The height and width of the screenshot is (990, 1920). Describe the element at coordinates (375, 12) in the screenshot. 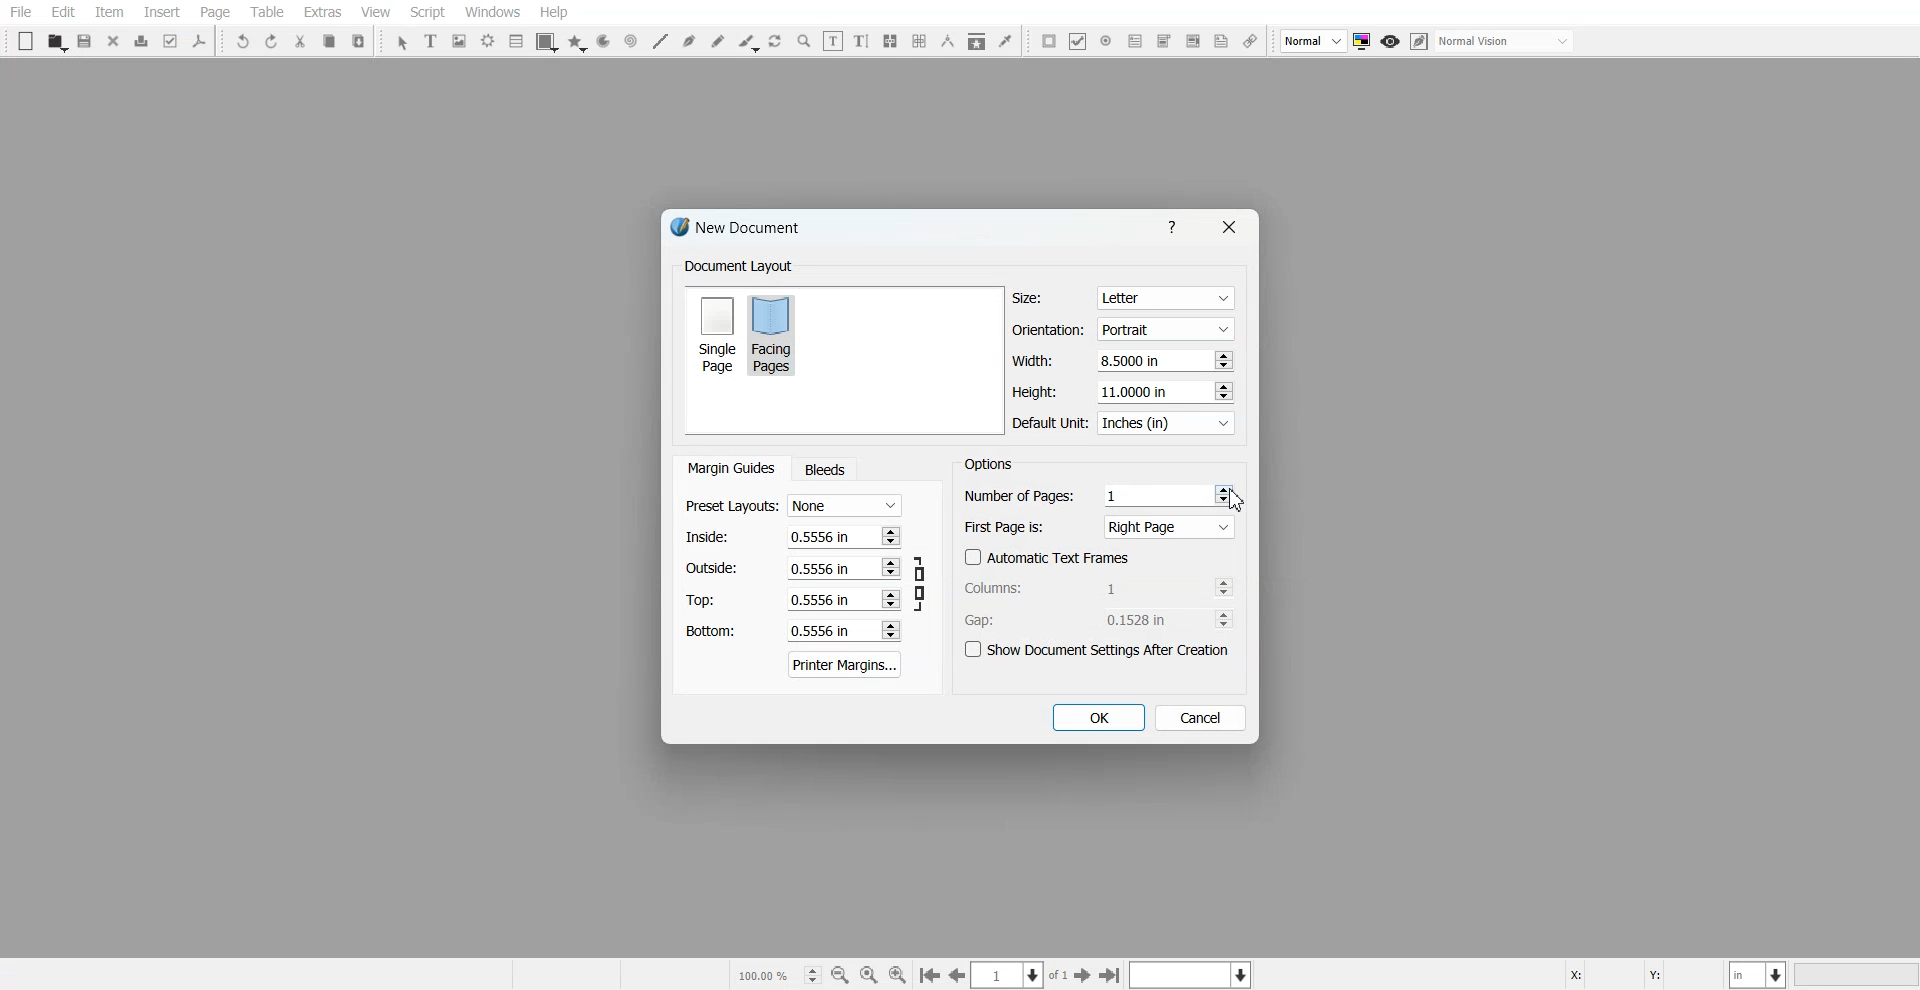

I see `View` at that location.